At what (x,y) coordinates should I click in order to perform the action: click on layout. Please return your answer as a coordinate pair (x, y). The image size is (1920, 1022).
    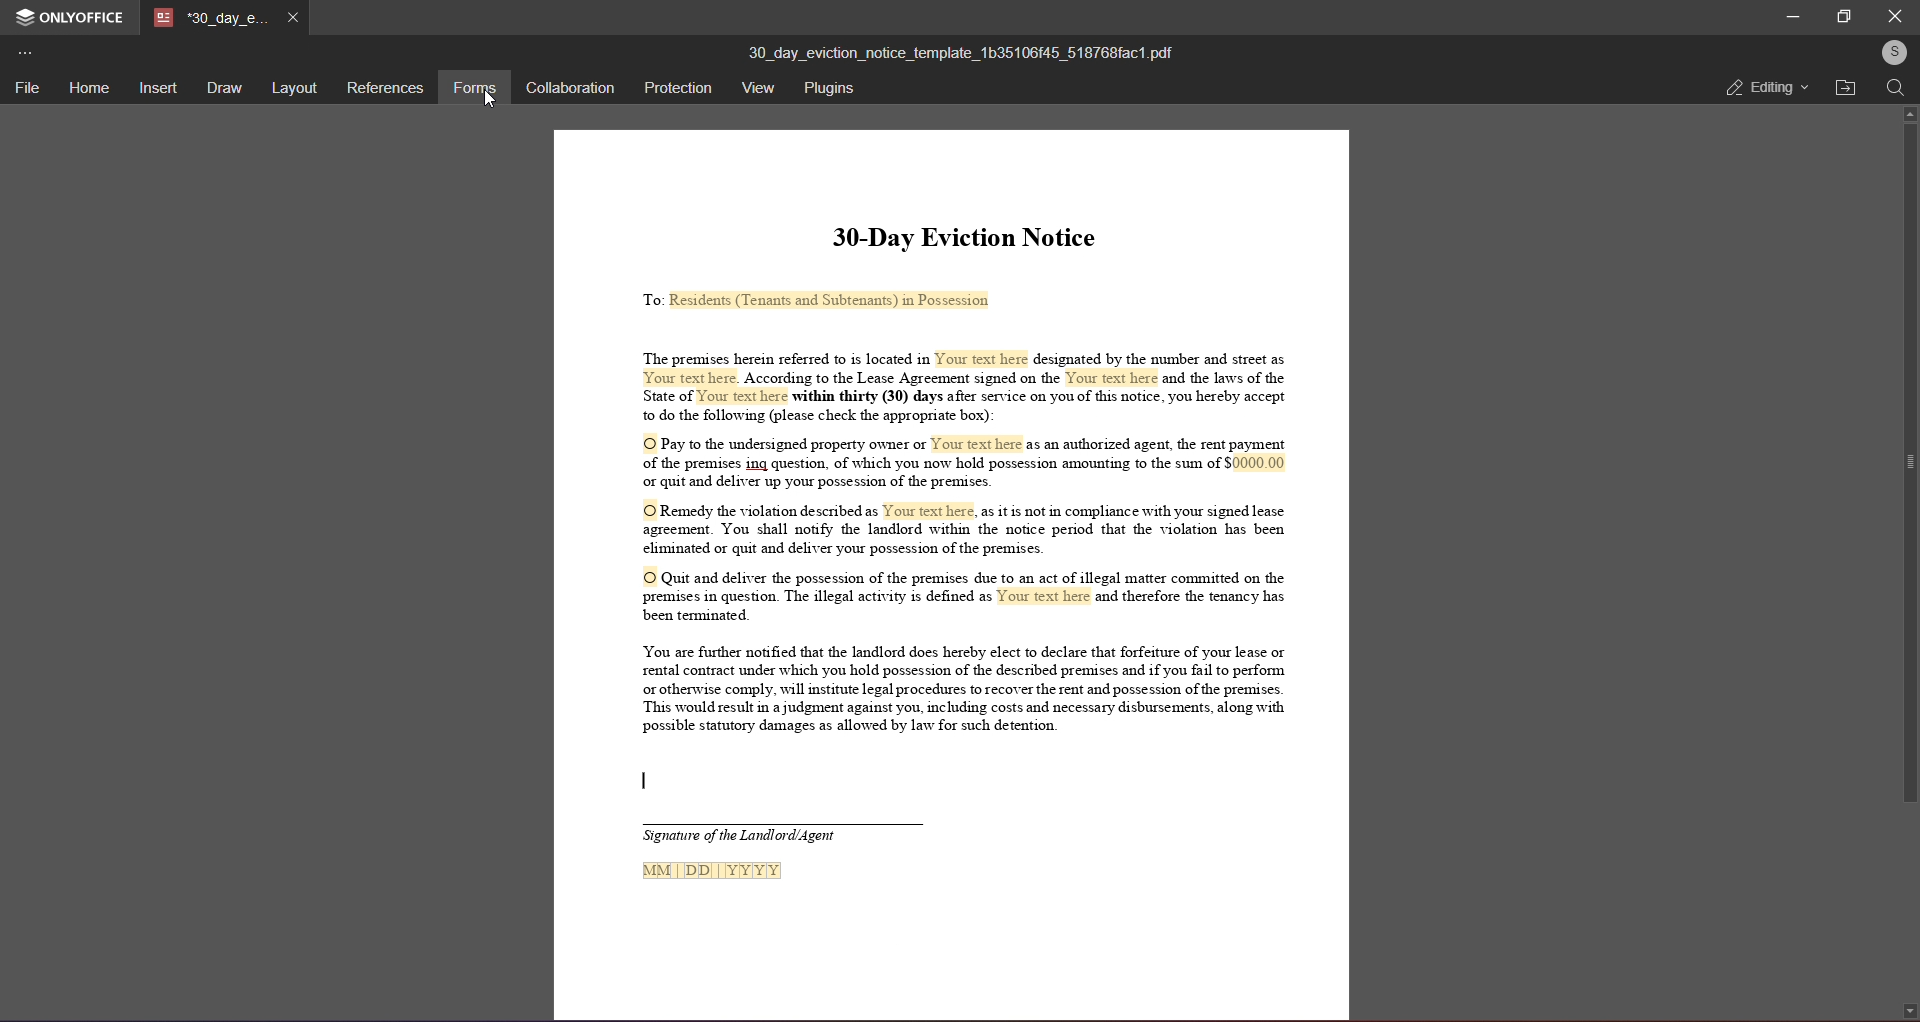
    Looking at the image, I should click on (292, 89).